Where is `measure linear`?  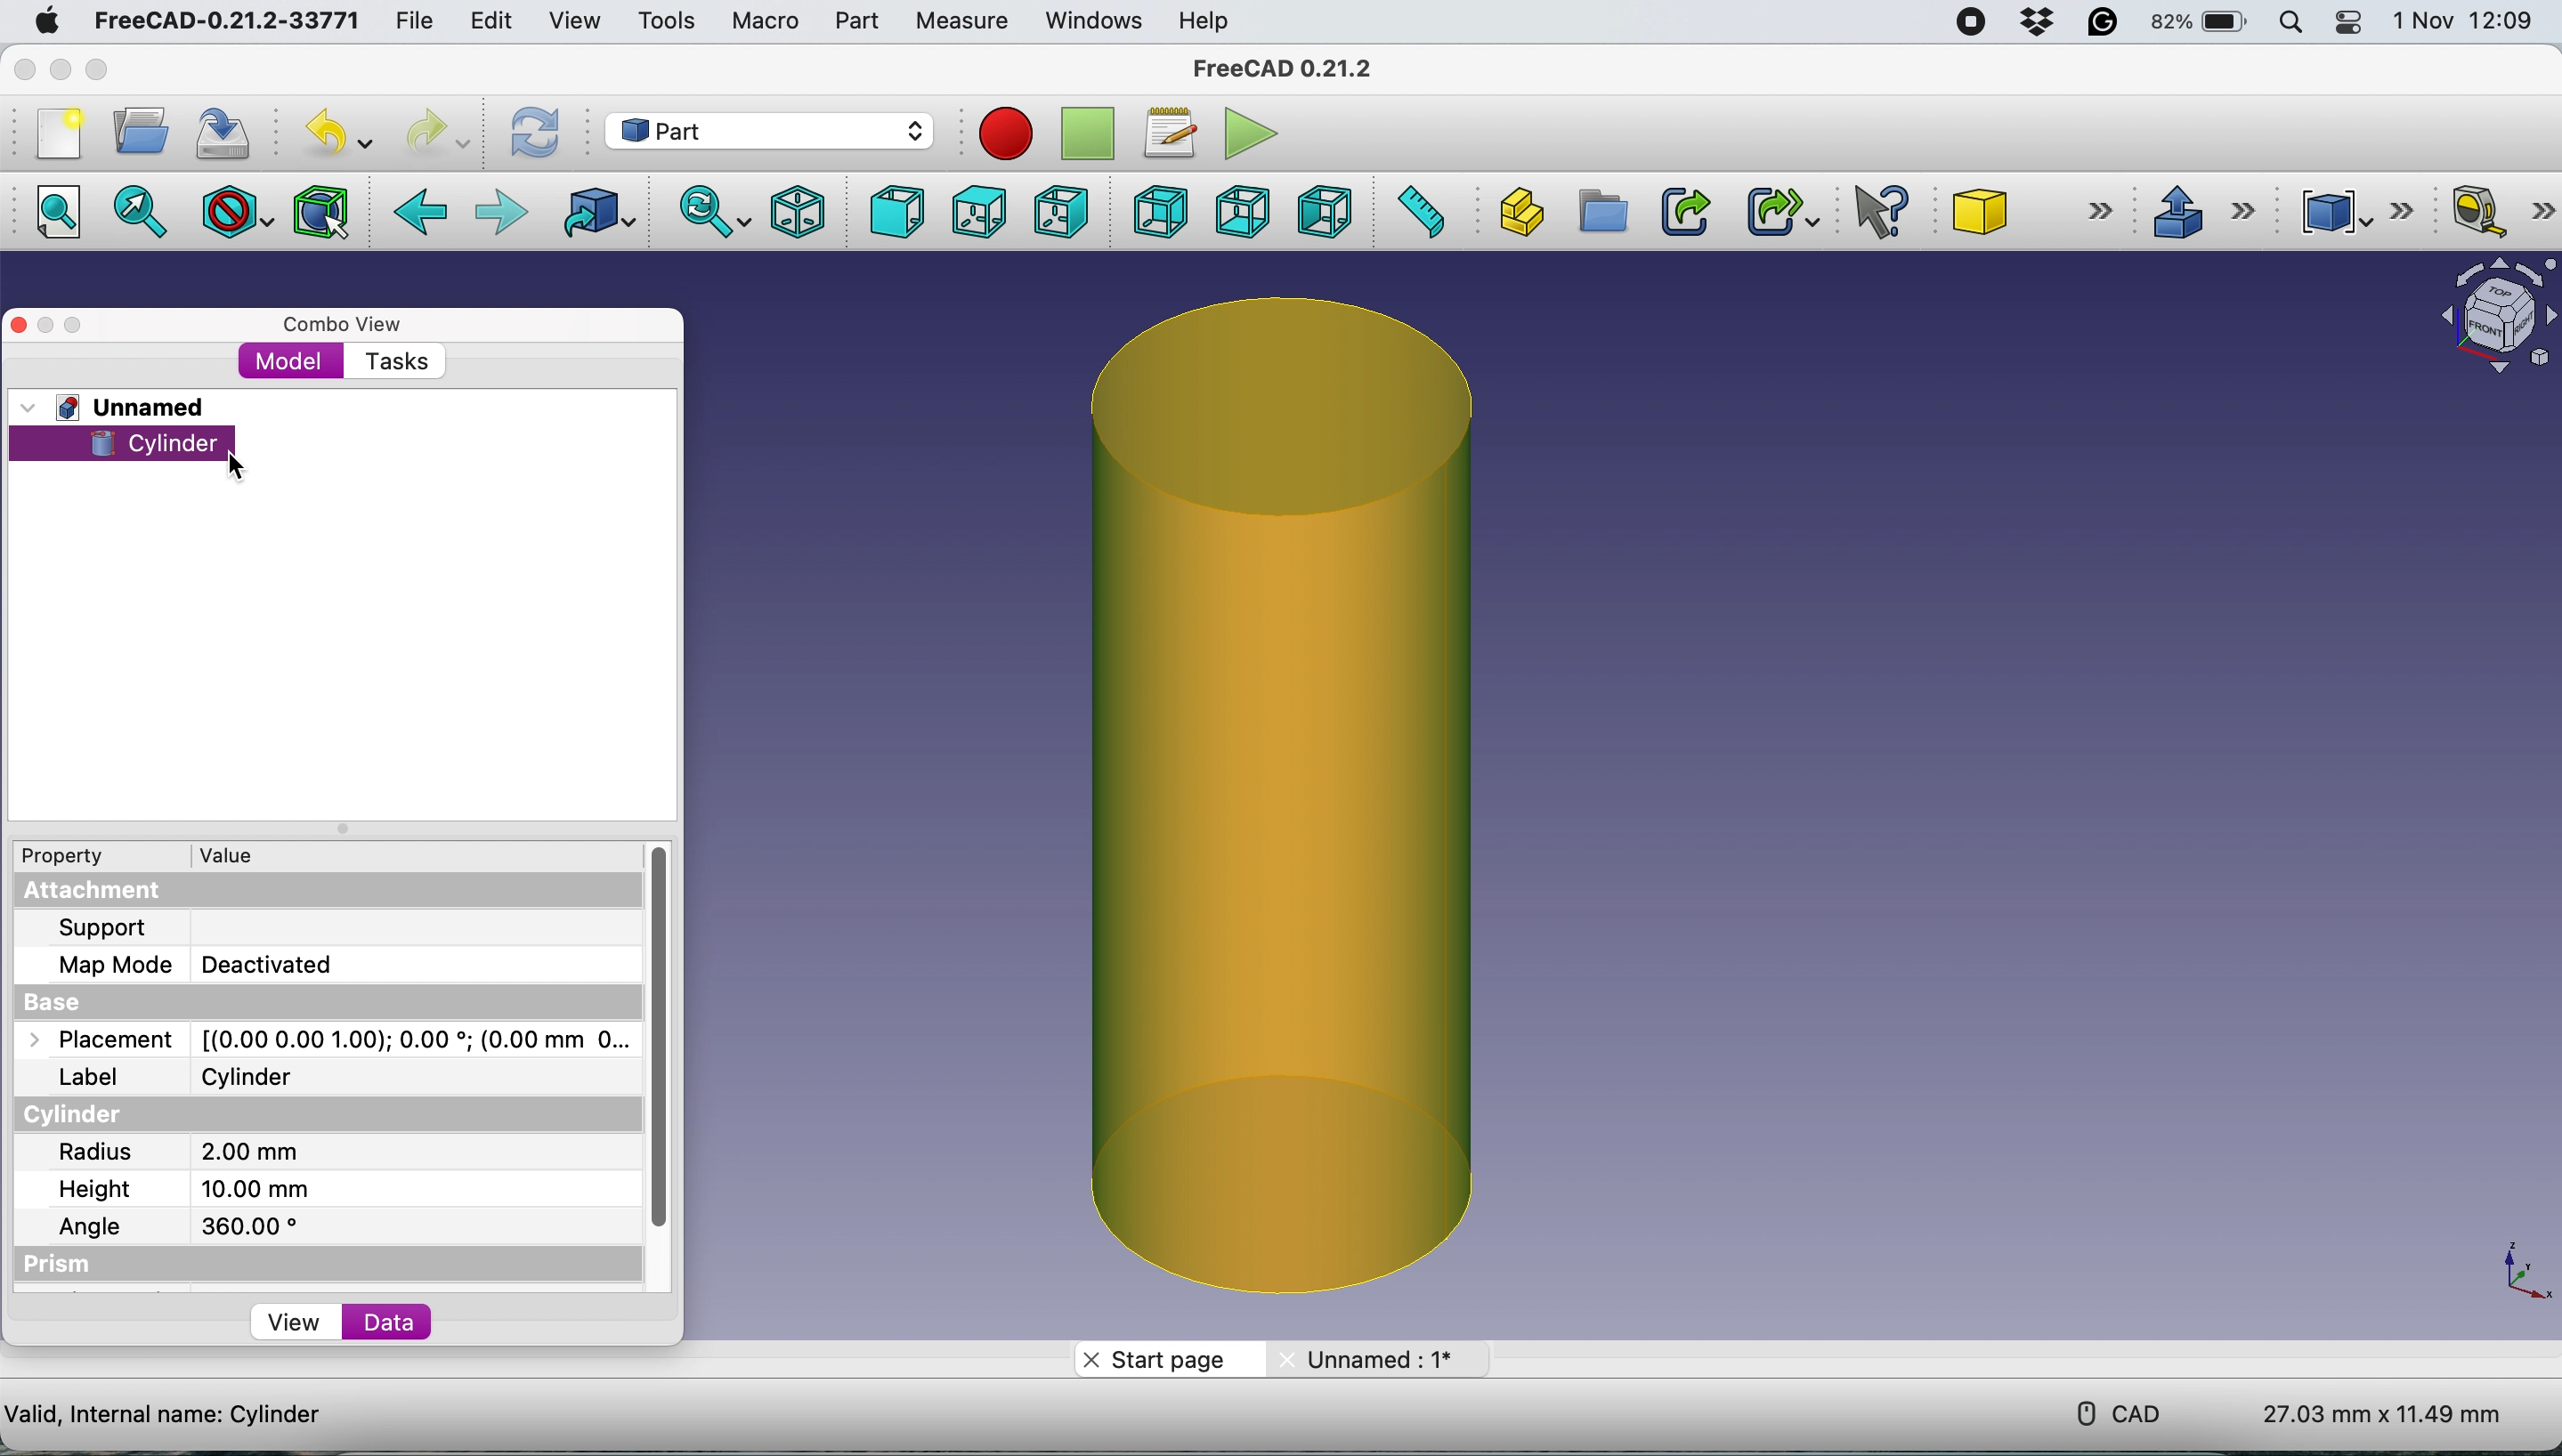
measure linear is located at coordinates (2499, 213).